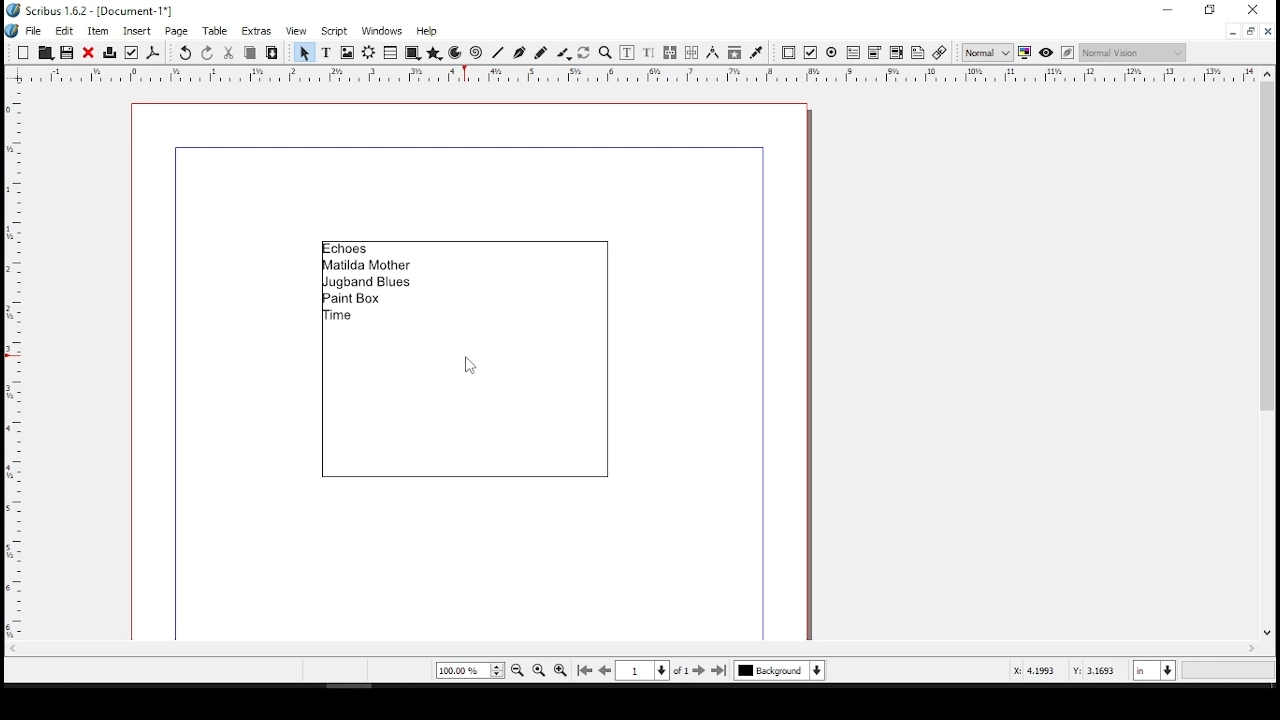 Image resolution: width=1280 pixels, height=720 pixels. Describe the element at coordinates (670, 54) in the screenshot. I see `link text frames` at that location.